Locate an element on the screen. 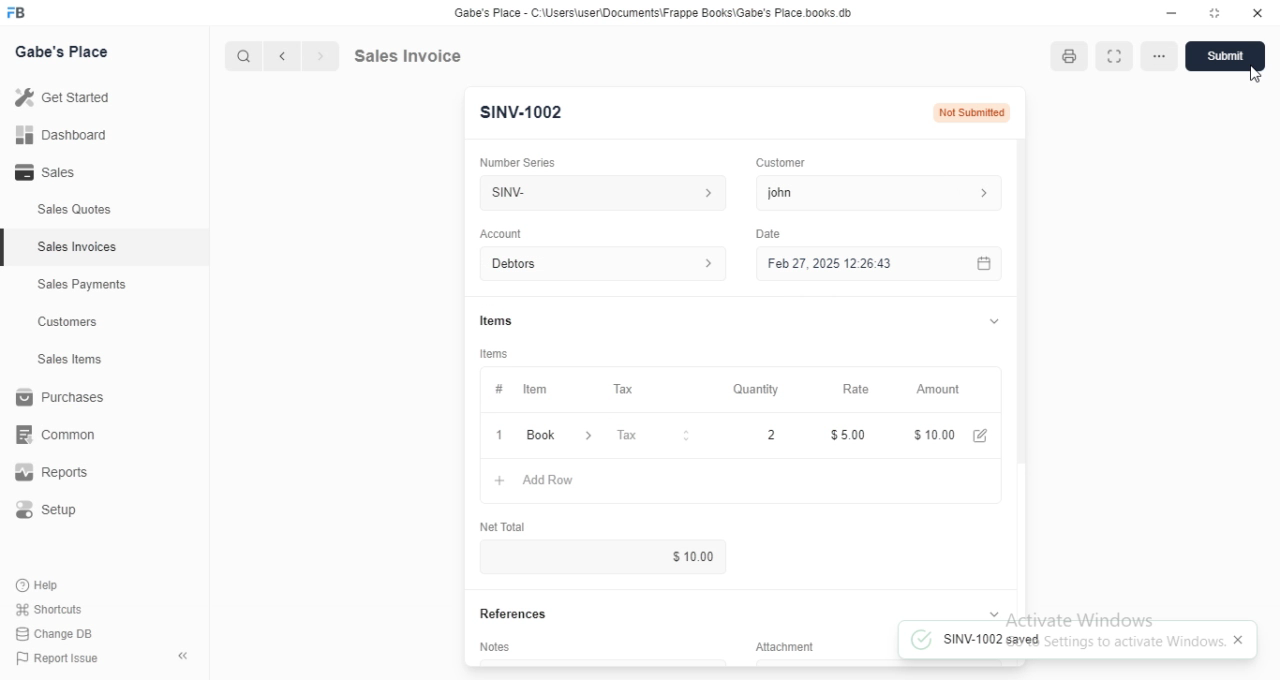 The image size is (1280, 680). Minimize is located at coordinates (1169, 14).